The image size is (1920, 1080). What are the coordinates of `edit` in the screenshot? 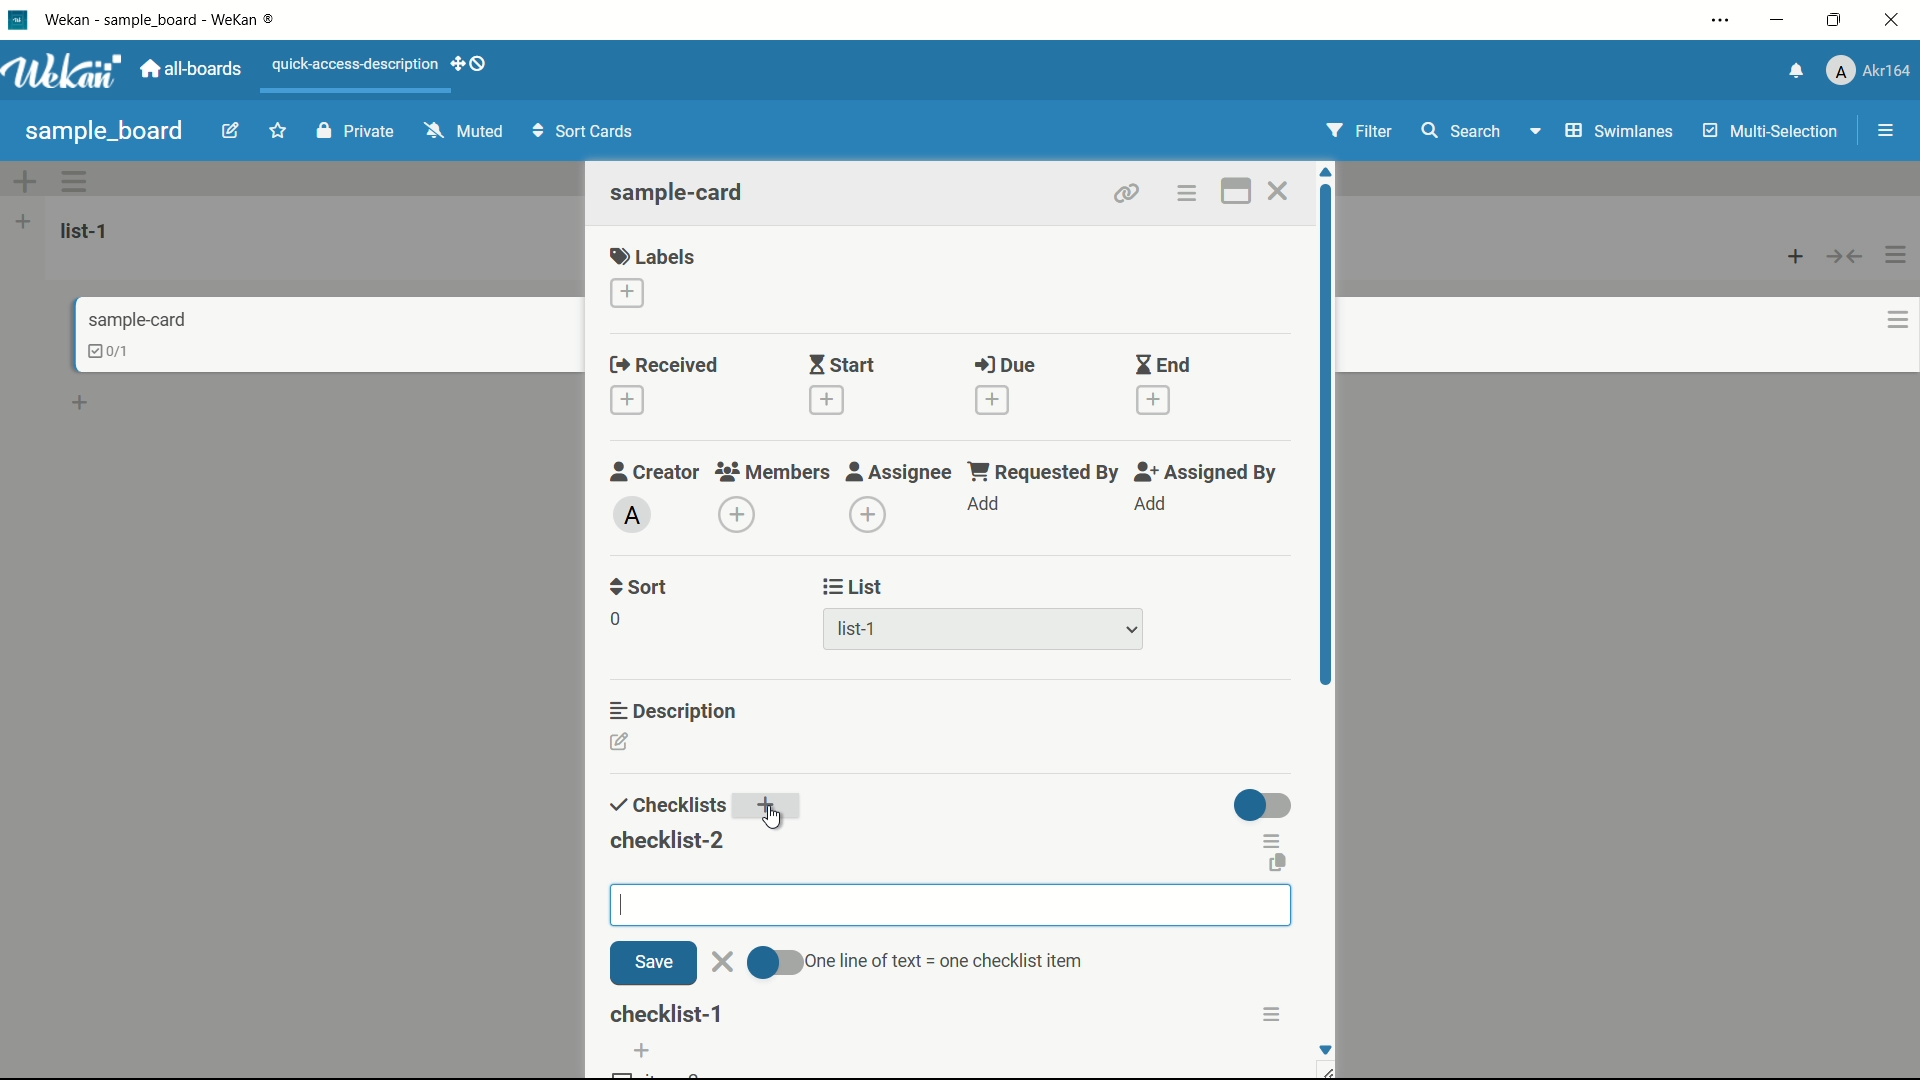 It's located at (231, 133).